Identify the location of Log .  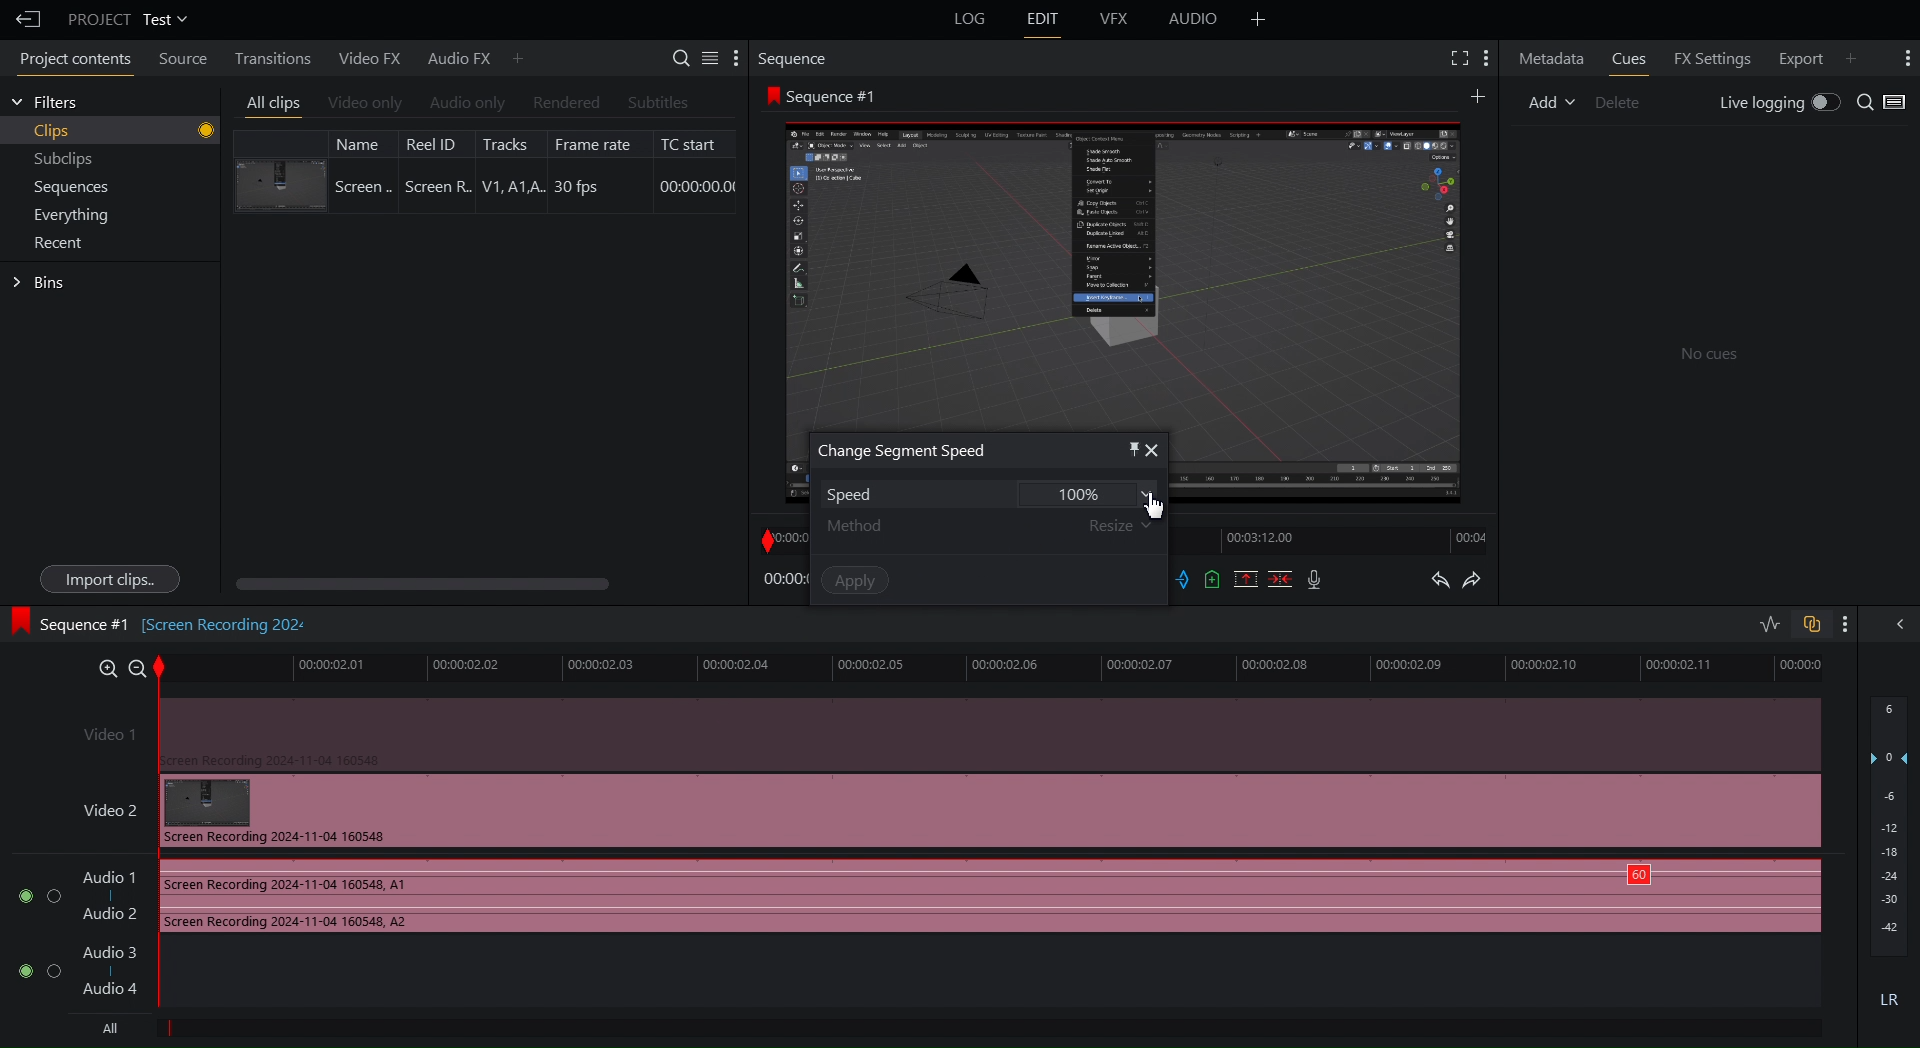
(967, 20).